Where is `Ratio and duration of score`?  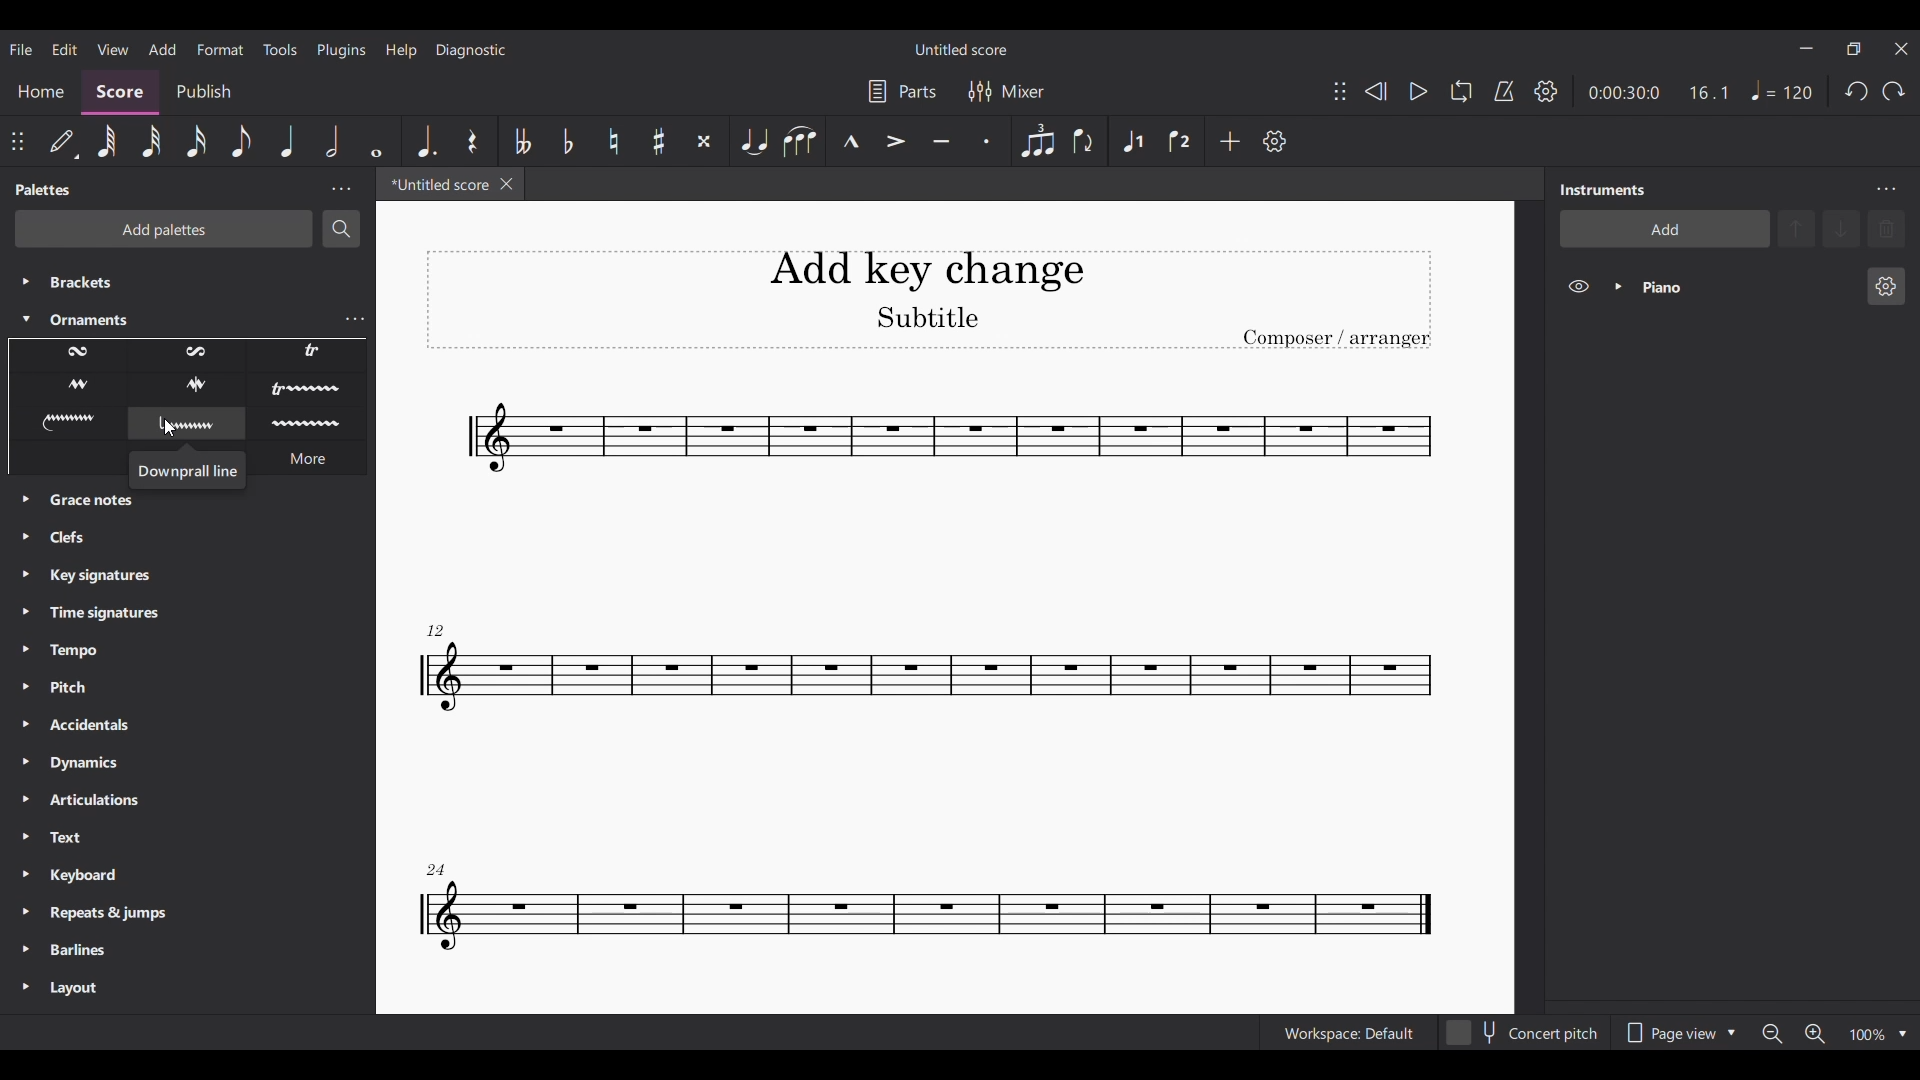
Ratio and duration of score is located at coordinates (1658, 92).